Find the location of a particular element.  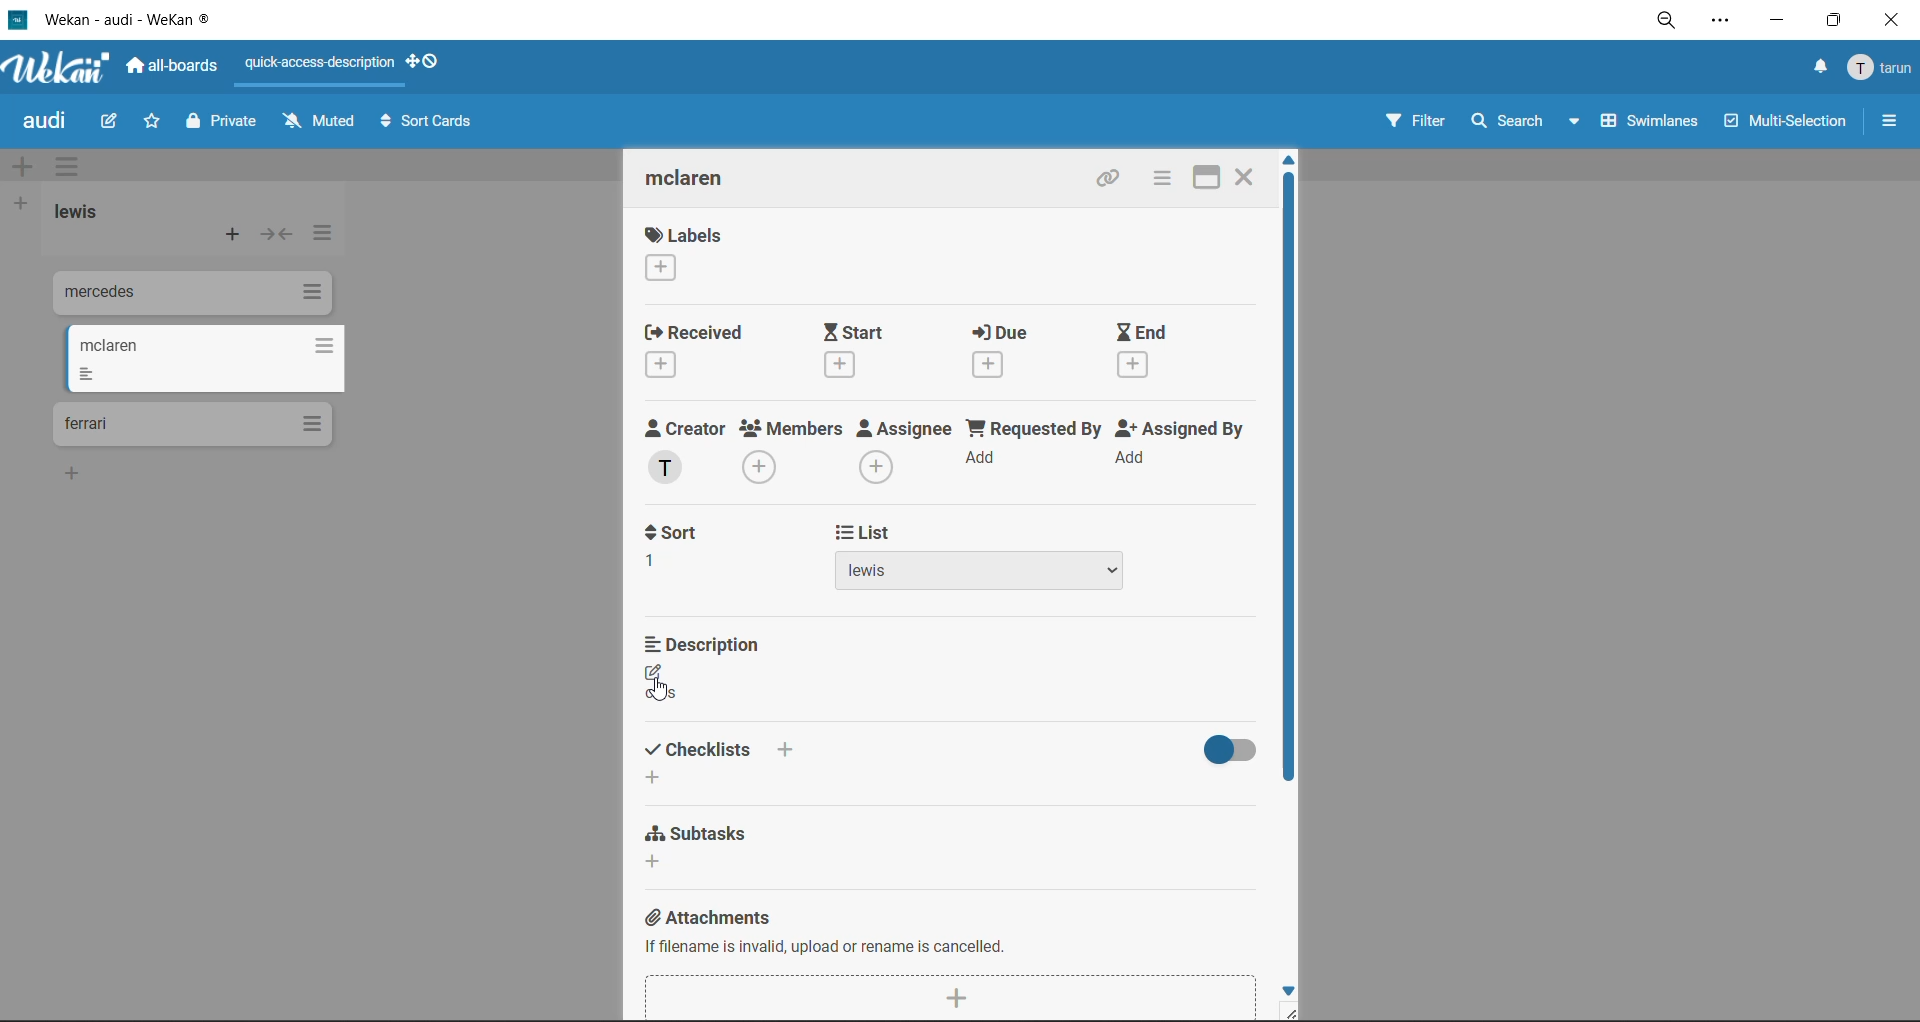

sidebar is located at coordinates (1889, 121).